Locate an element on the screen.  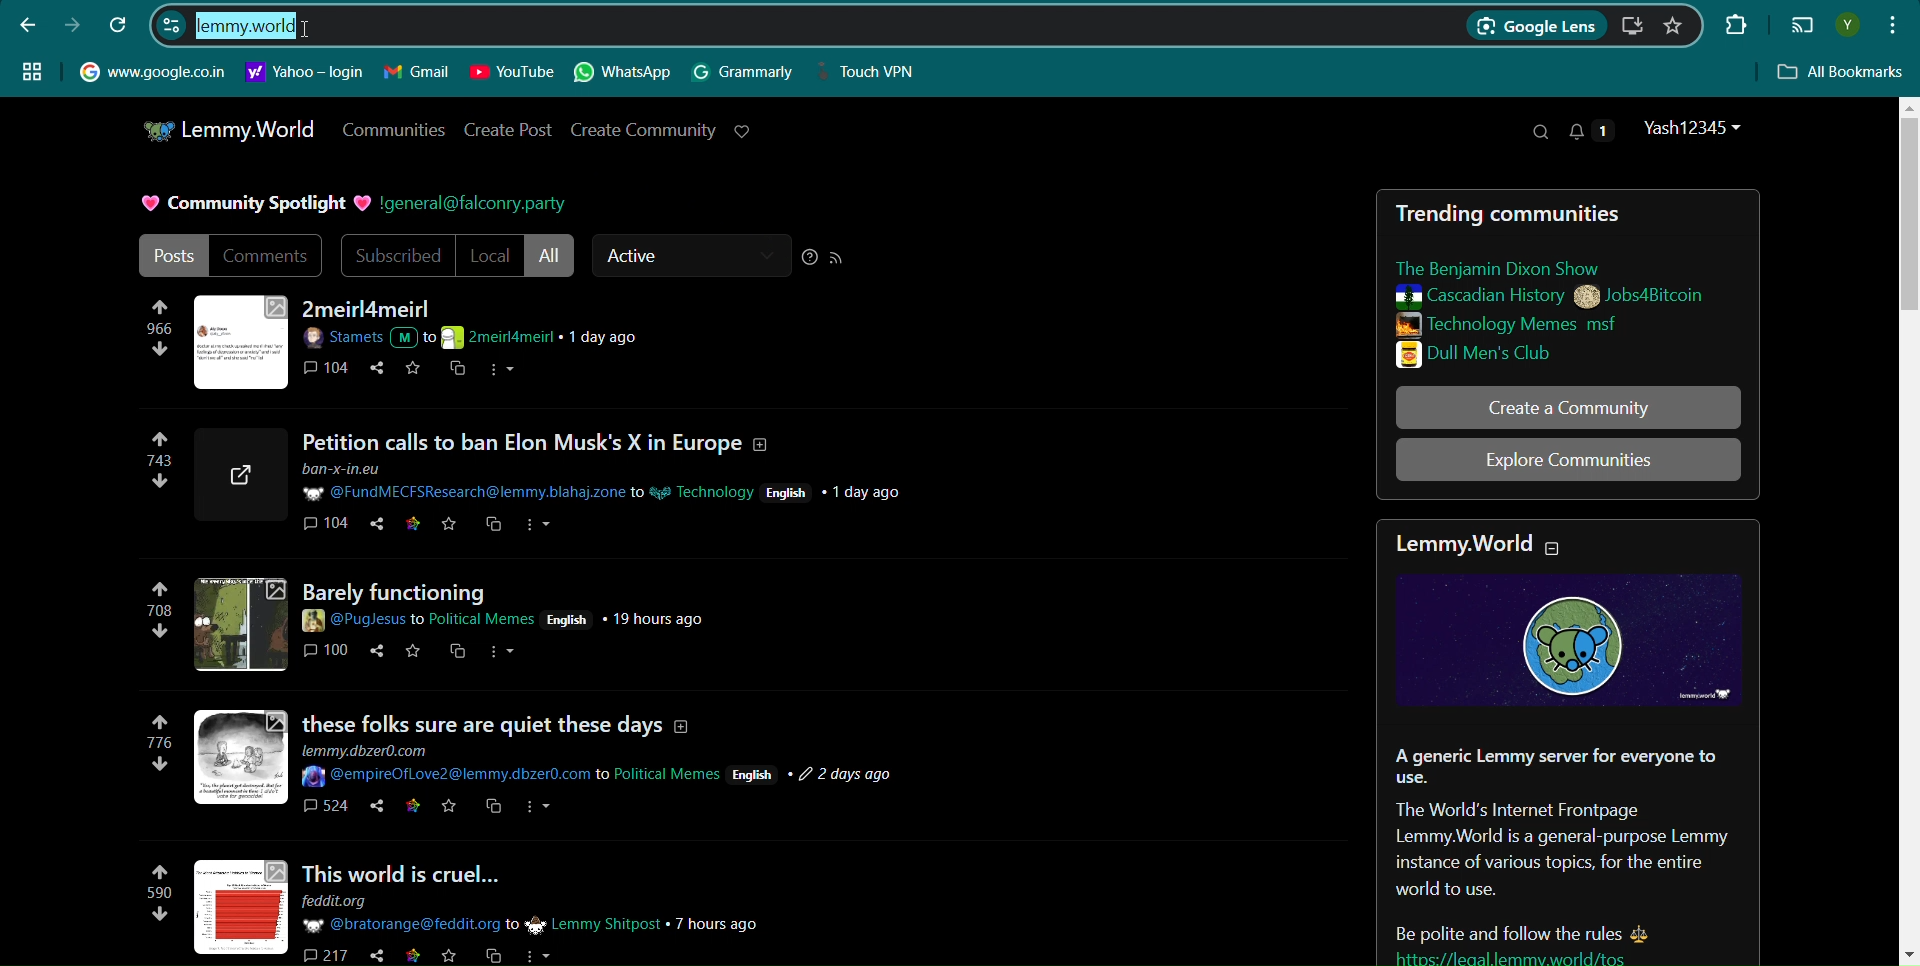
share is located at coordinates (374, 653).